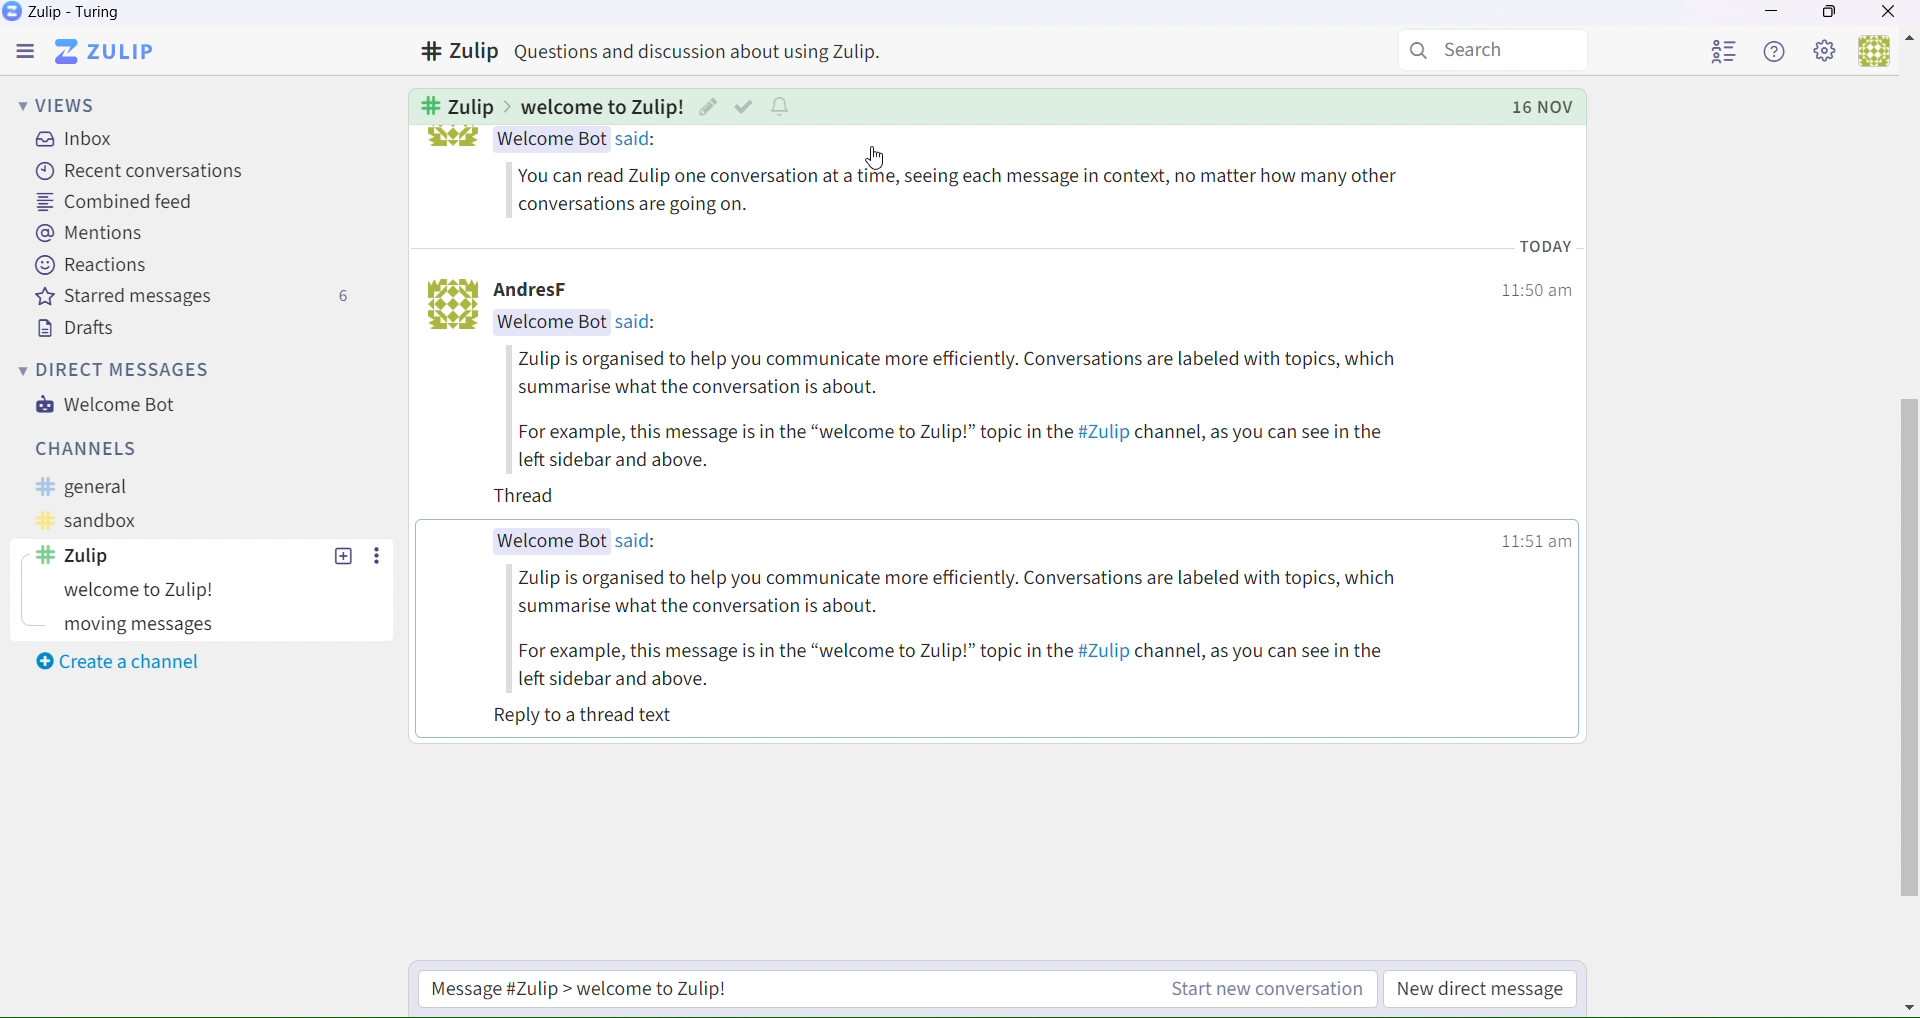  Describe the element at coordinates (122, 625) in the screenshot. I see `Zulip` at that location.